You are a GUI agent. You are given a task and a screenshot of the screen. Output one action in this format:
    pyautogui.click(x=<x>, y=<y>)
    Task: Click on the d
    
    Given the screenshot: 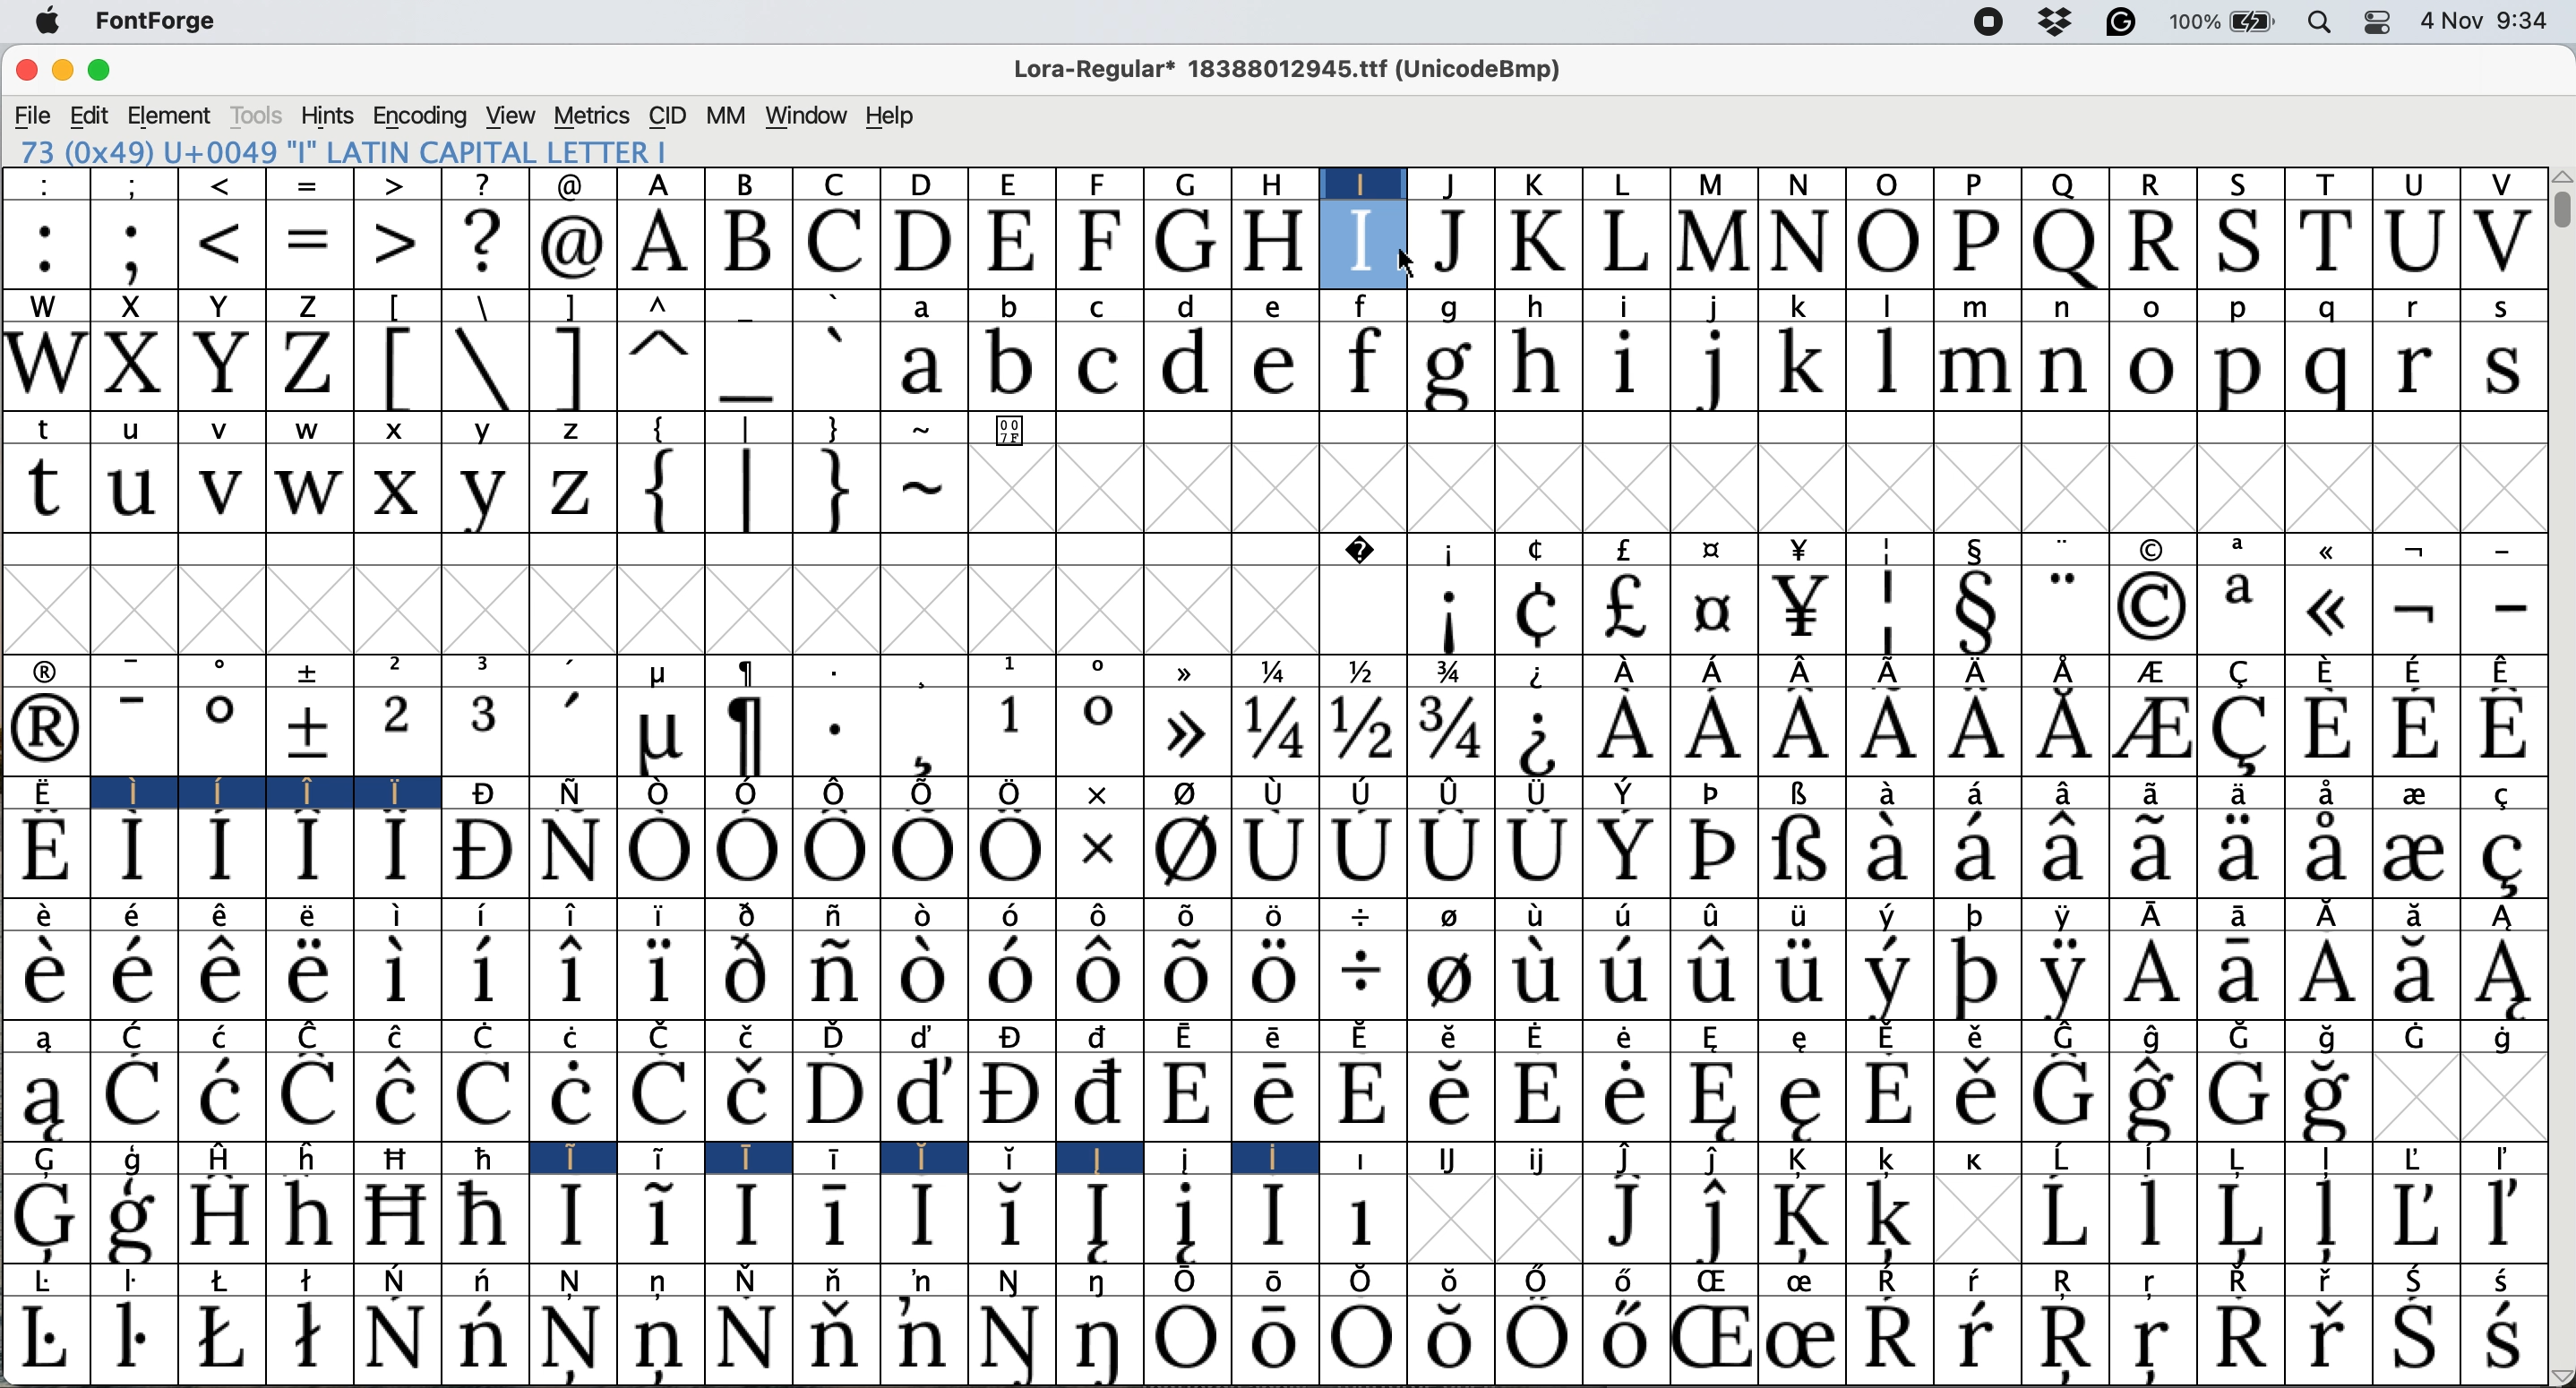 What is the action you would take?
    pyautogui.click(x=1192, y=305)
    